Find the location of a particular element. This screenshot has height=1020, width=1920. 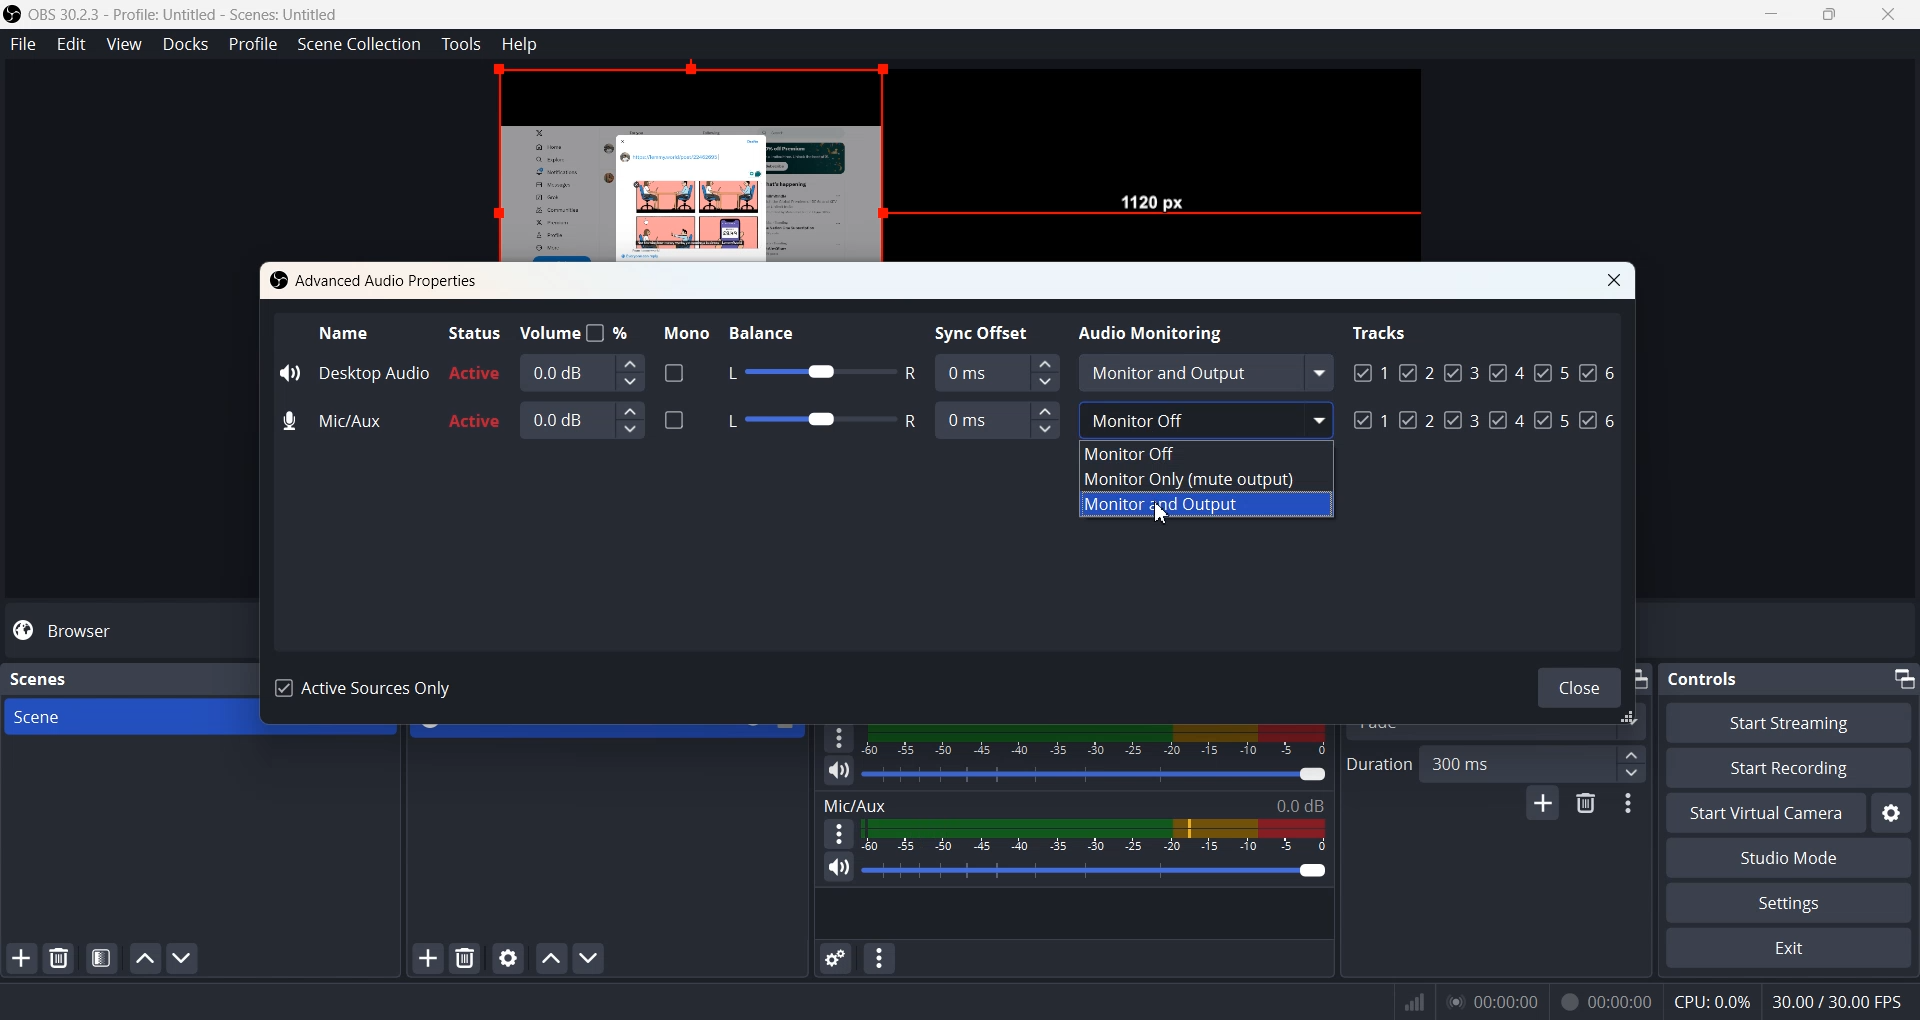

Audio mixer menu is located at coordinates (881, 958).